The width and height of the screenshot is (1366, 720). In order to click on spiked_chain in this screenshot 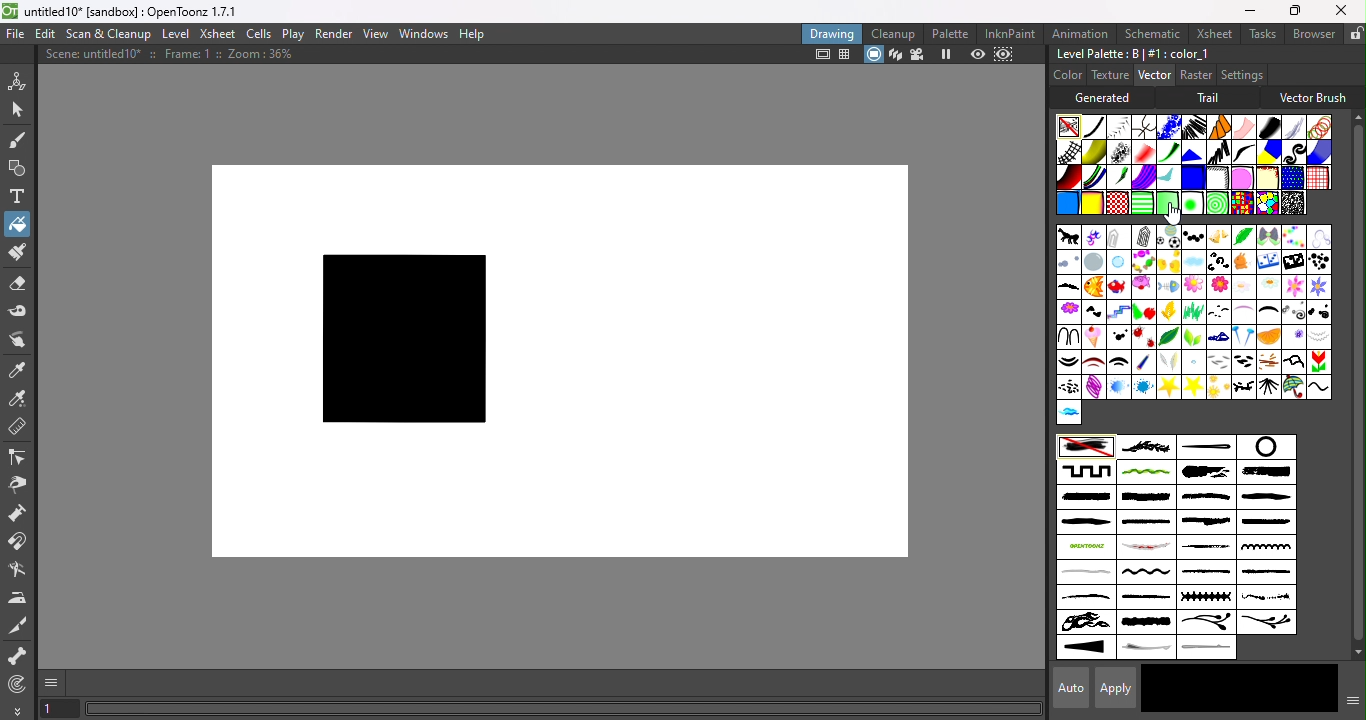, I will do `click(1205, 597)`.